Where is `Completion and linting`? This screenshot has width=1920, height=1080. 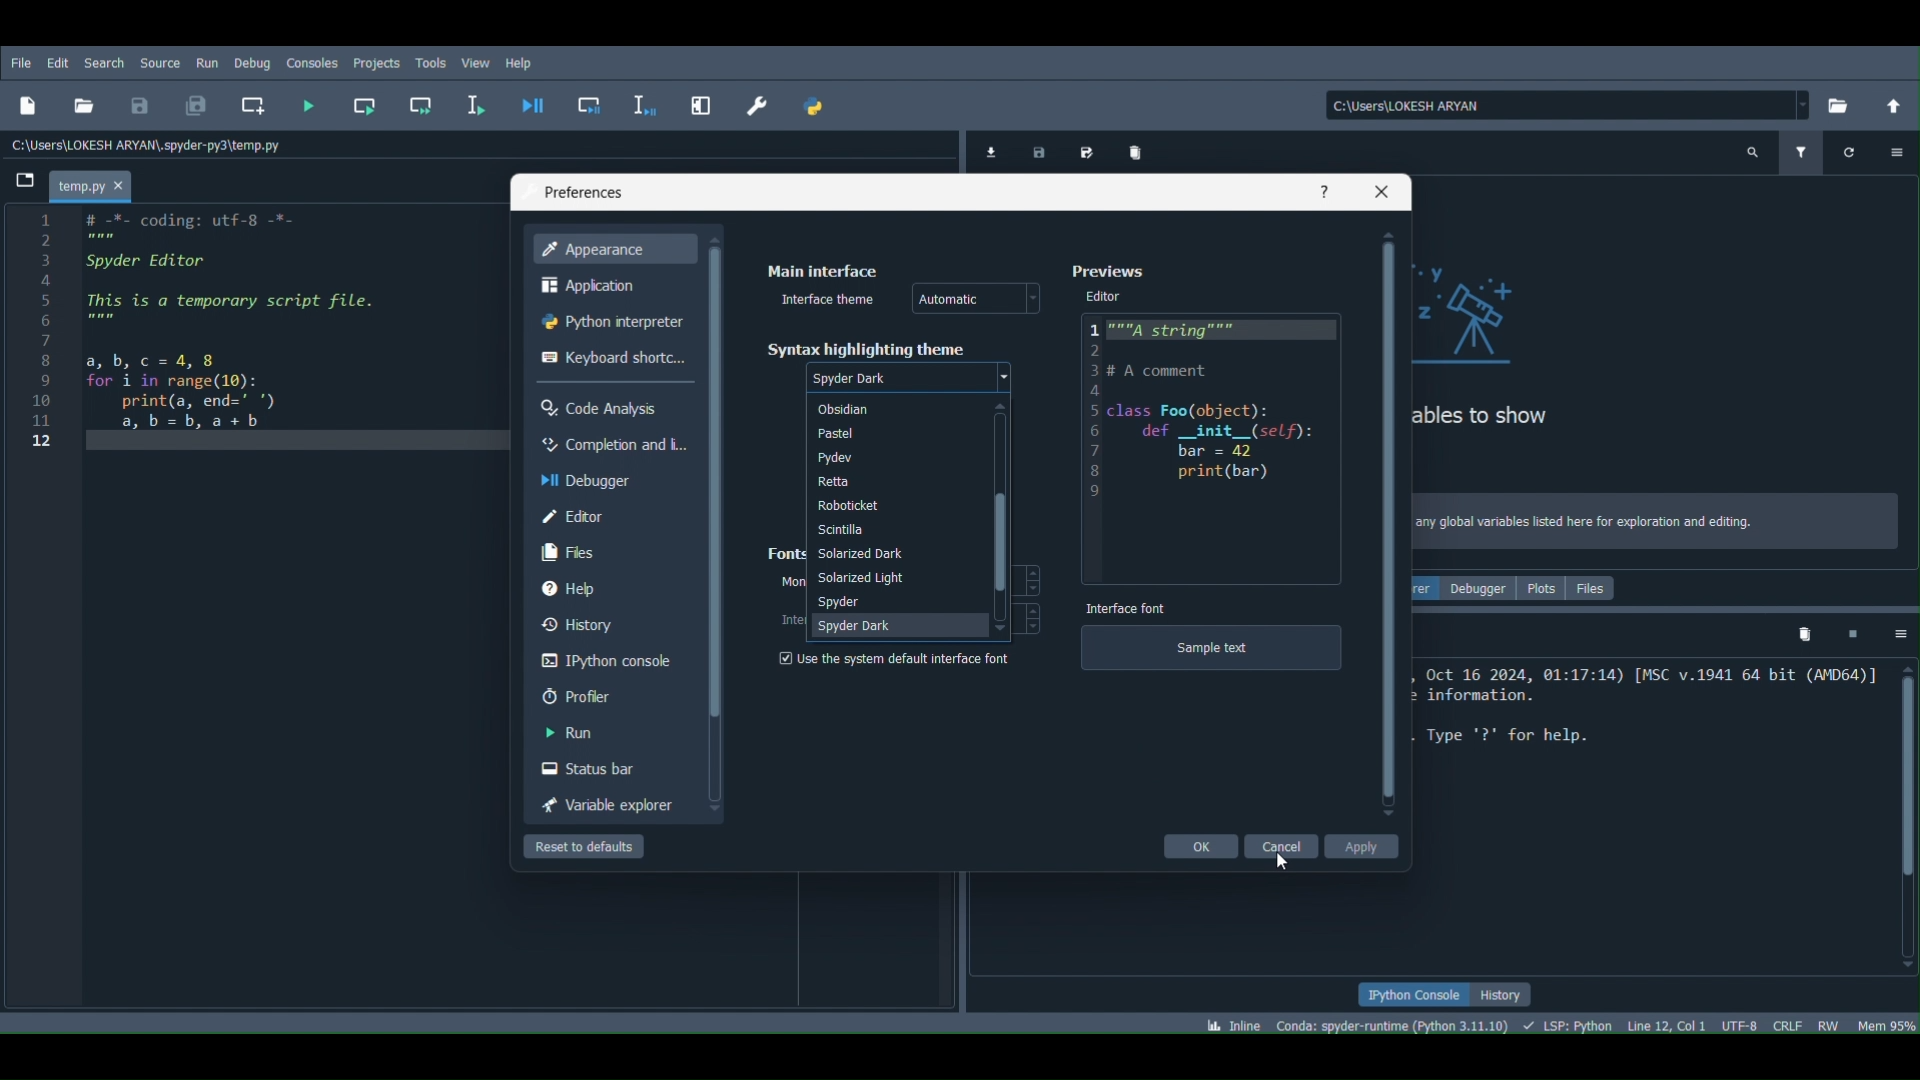 Completion and linting is located at coordinates (617, 444).